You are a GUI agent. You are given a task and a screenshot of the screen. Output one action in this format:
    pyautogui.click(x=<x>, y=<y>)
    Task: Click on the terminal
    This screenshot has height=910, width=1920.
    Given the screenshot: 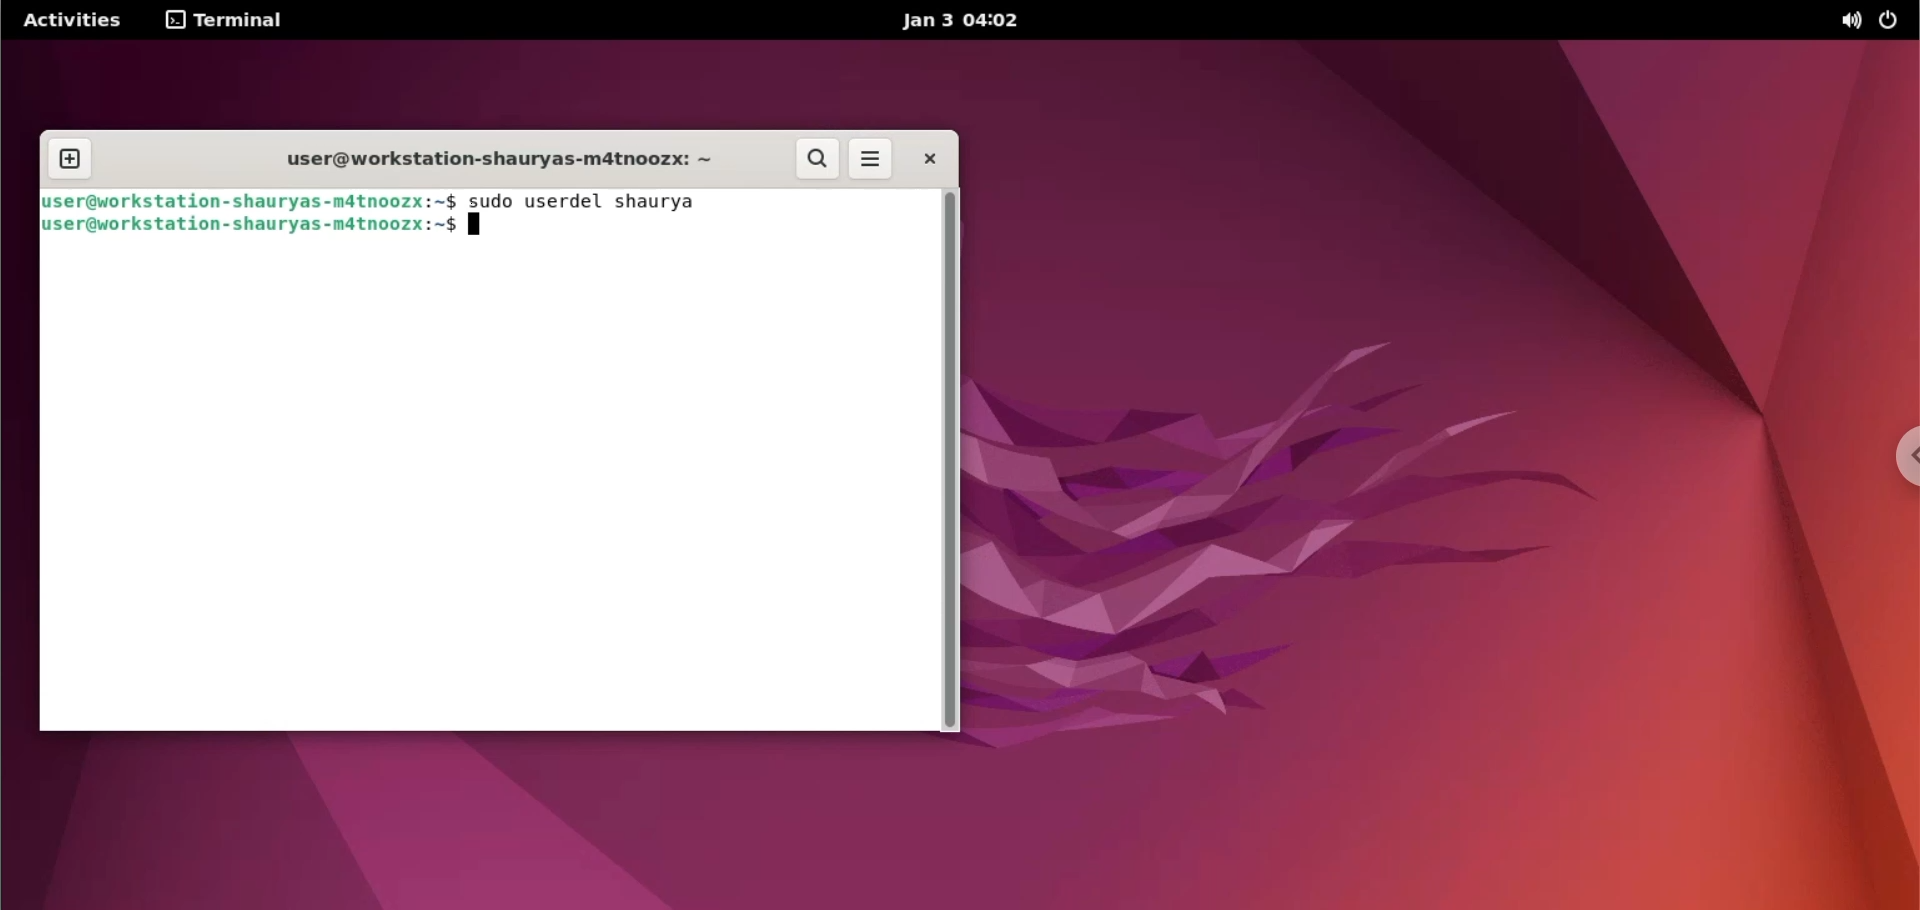 What is the action you would take?
    pyautogui.click(x=230, y=22)
    